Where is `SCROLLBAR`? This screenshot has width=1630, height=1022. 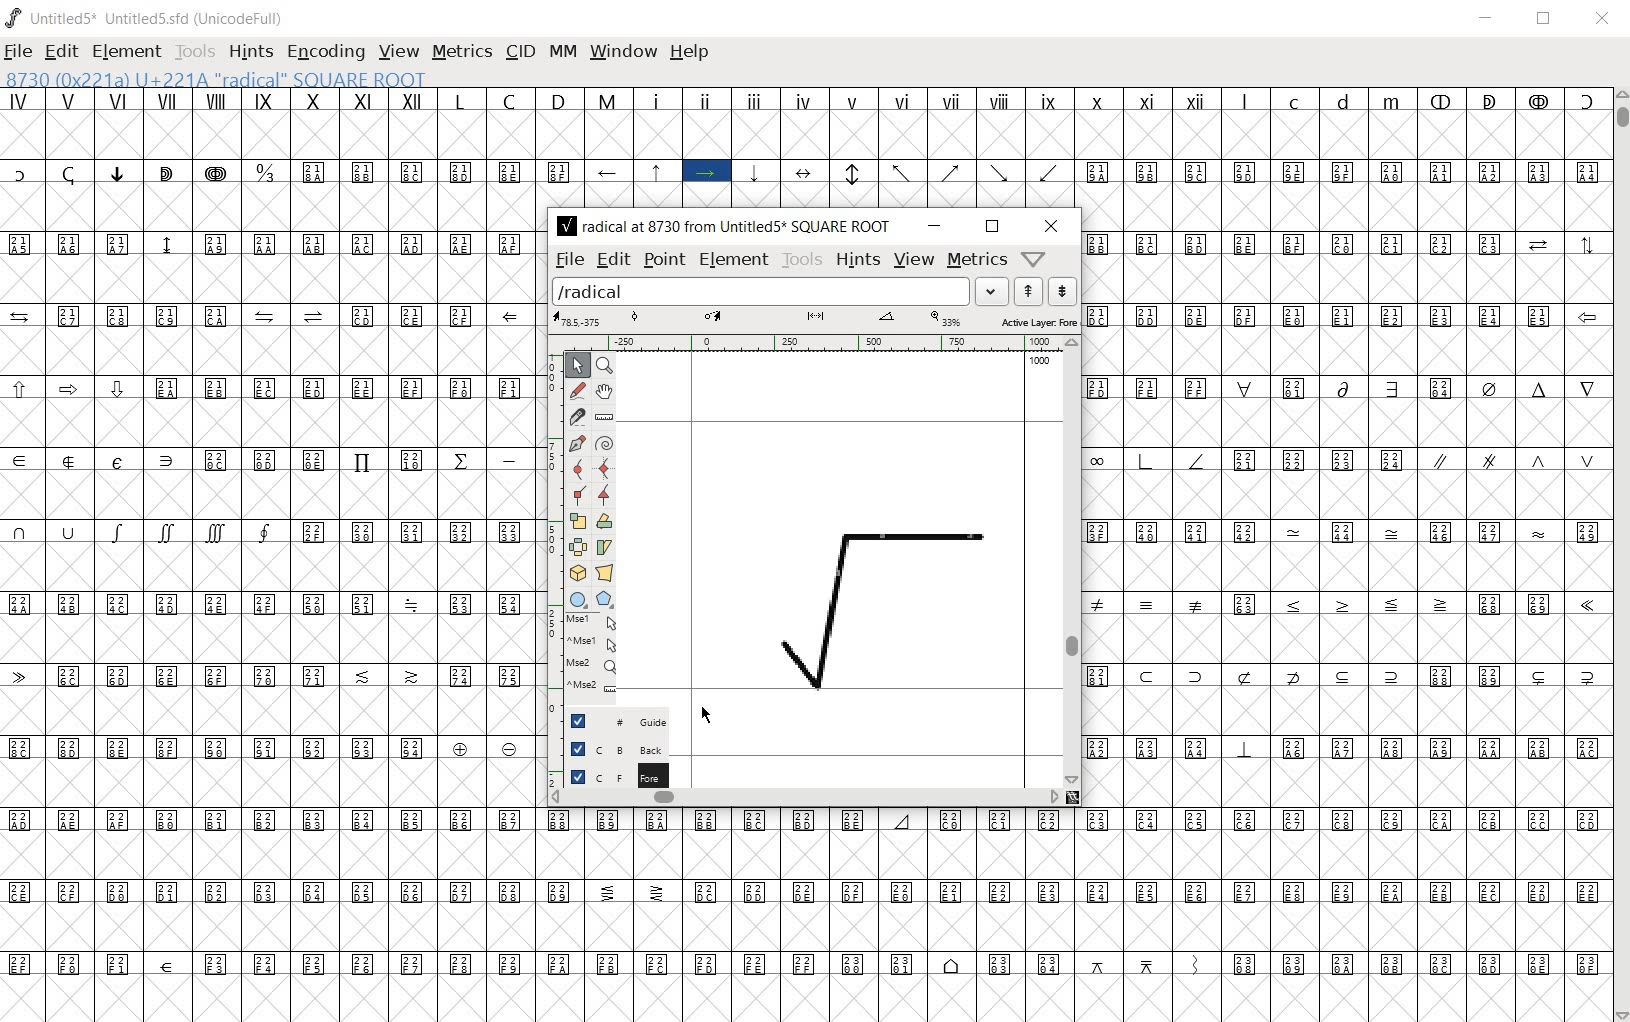 SCROLLBAR is located at coordinates (1620, 554).